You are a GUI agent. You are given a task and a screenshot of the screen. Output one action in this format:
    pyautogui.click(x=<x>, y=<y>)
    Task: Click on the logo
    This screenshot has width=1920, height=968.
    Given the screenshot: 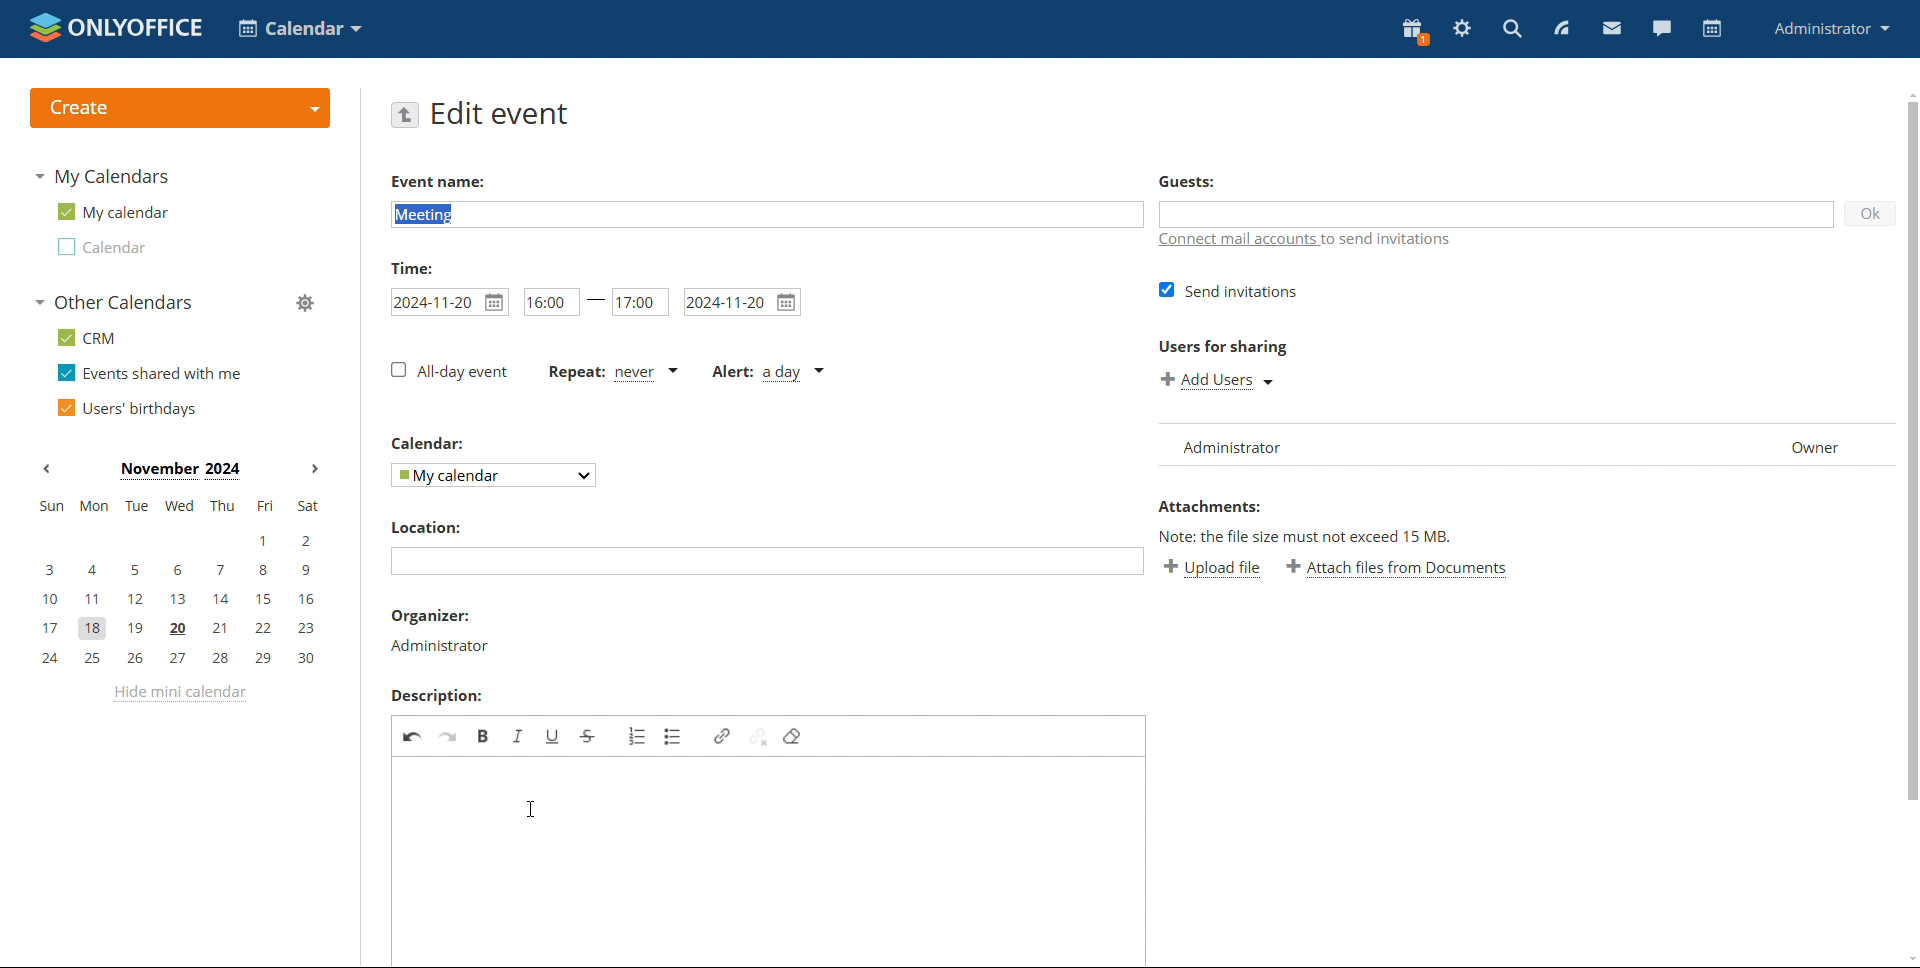 What is the action you would take?
    pyautogui.click(x=117, y=28)
    